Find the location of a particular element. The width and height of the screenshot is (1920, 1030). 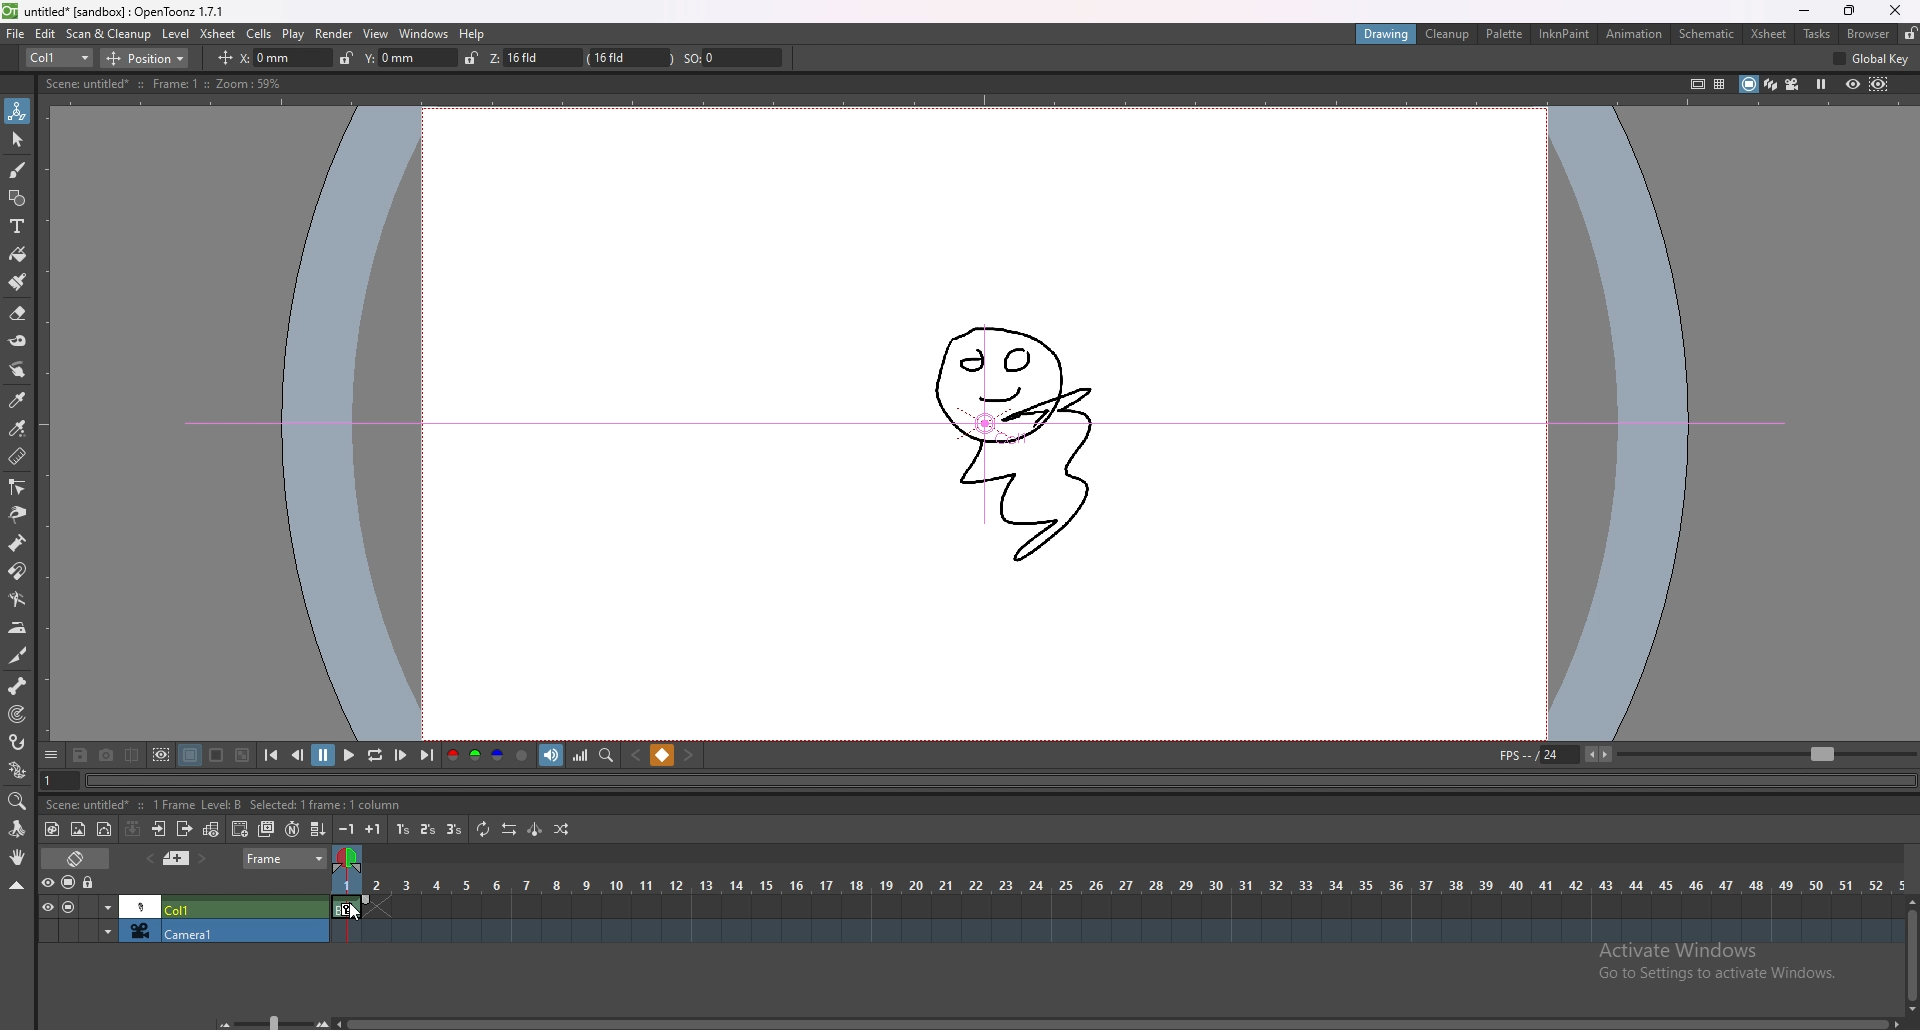

pause is located at coordinates (323, 755).